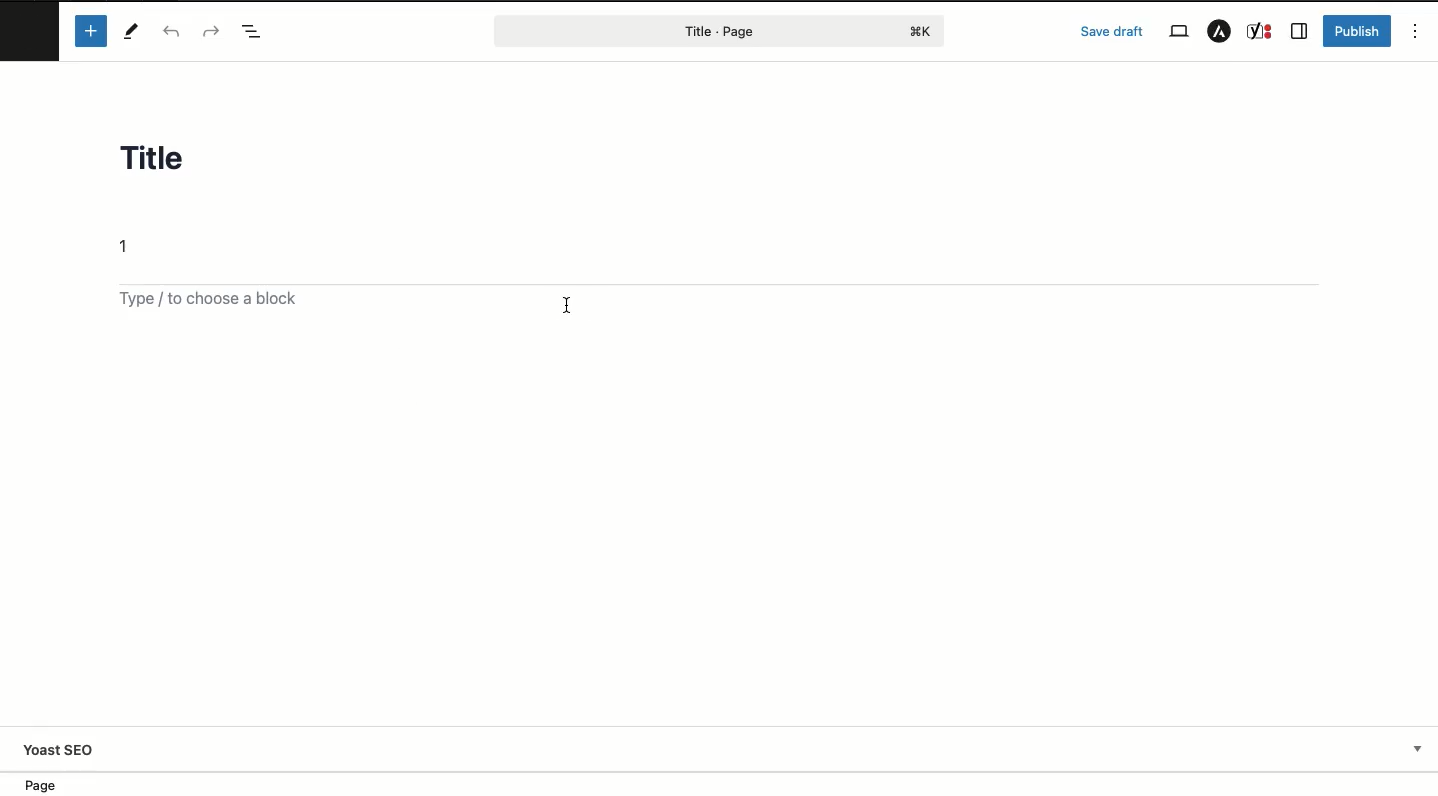  What do you see at coordinates (254, 31) in the screenshot?
I see `Document overview` at bounding box center [254, 31].